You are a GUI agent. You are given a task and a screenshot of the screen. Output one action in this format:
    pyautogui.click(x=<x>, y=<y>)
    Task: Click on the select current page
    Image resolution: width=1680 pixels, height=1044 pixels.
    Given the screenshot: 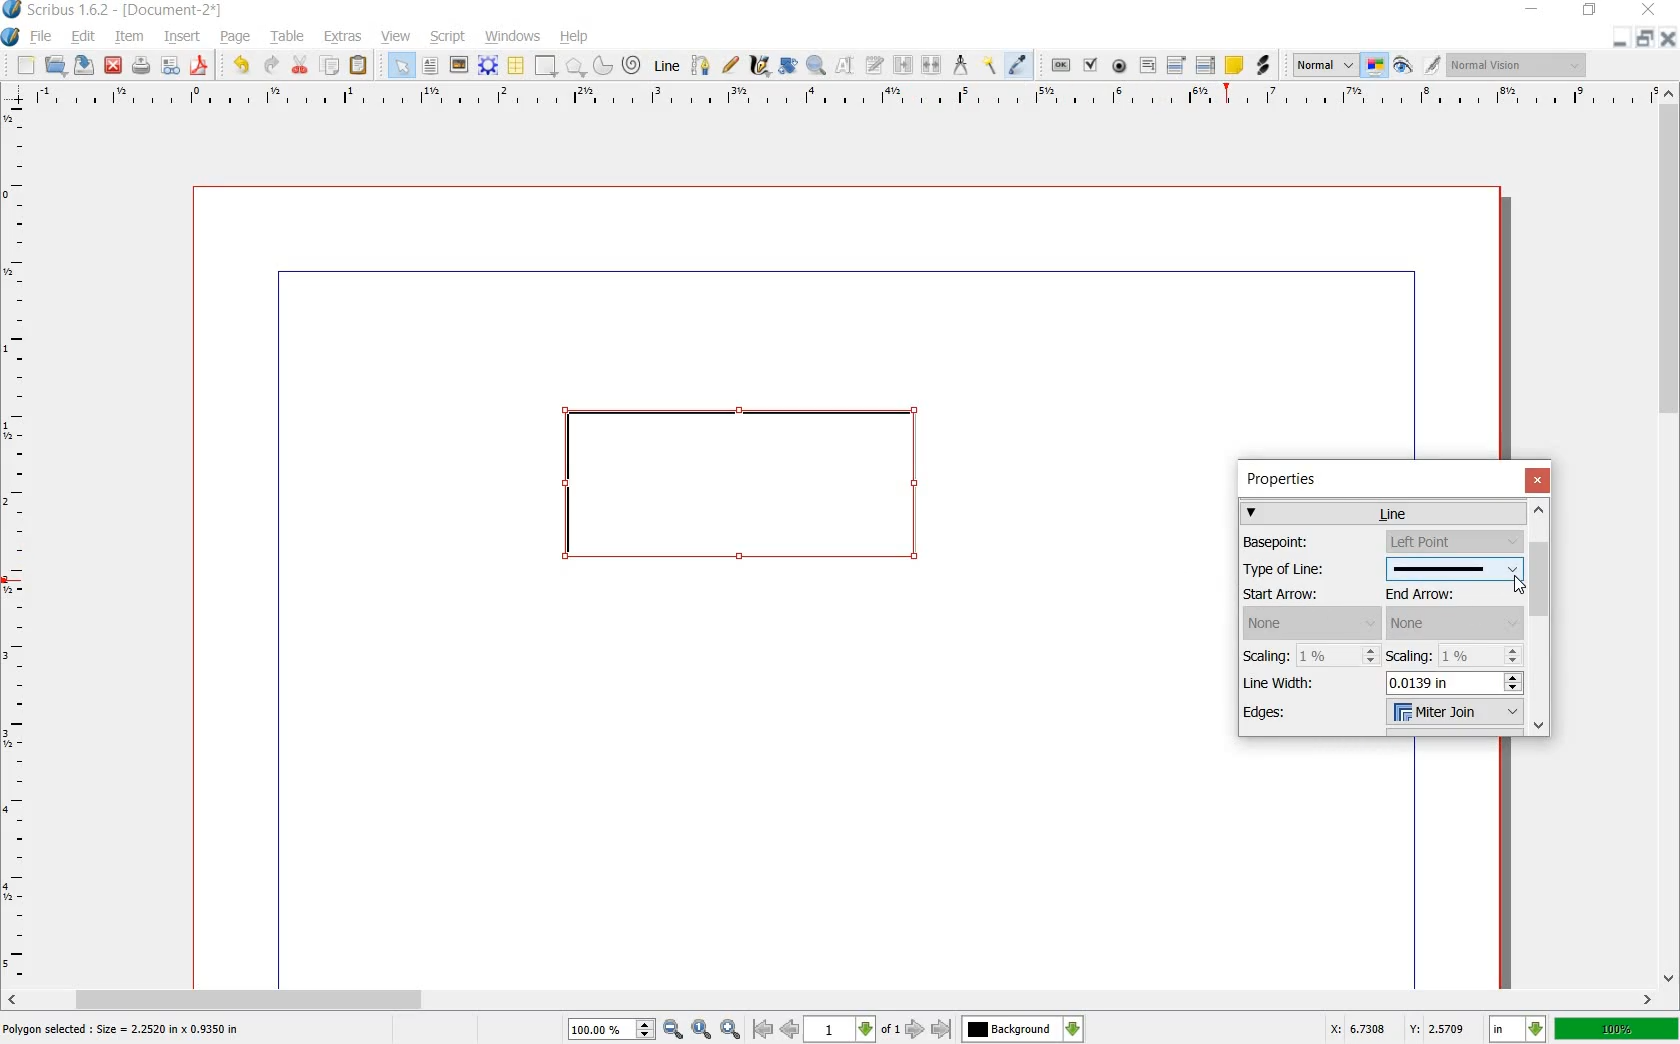 What is the action you would take?
    pyautogui.click(x=852, y=1029)
    